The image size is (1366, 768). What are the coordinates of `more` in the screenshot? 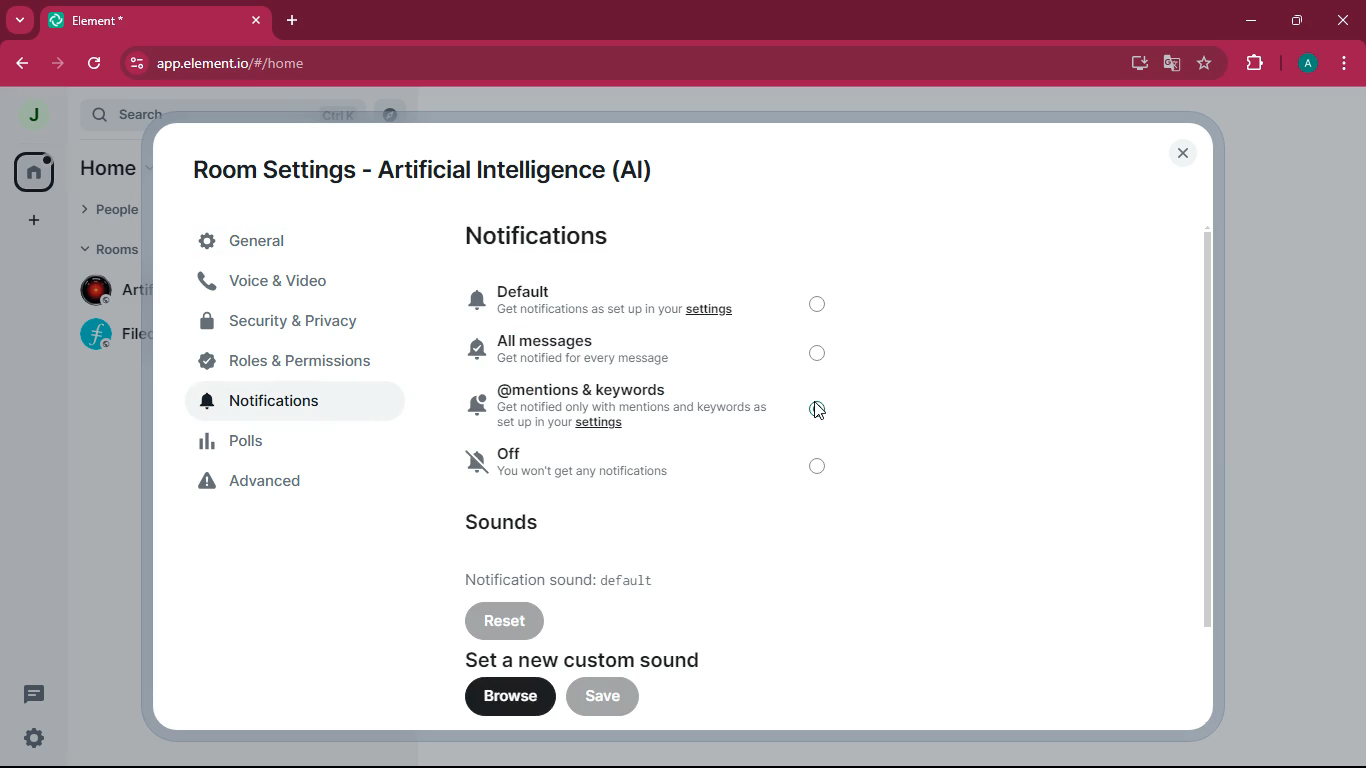 It's located at (21, 22).